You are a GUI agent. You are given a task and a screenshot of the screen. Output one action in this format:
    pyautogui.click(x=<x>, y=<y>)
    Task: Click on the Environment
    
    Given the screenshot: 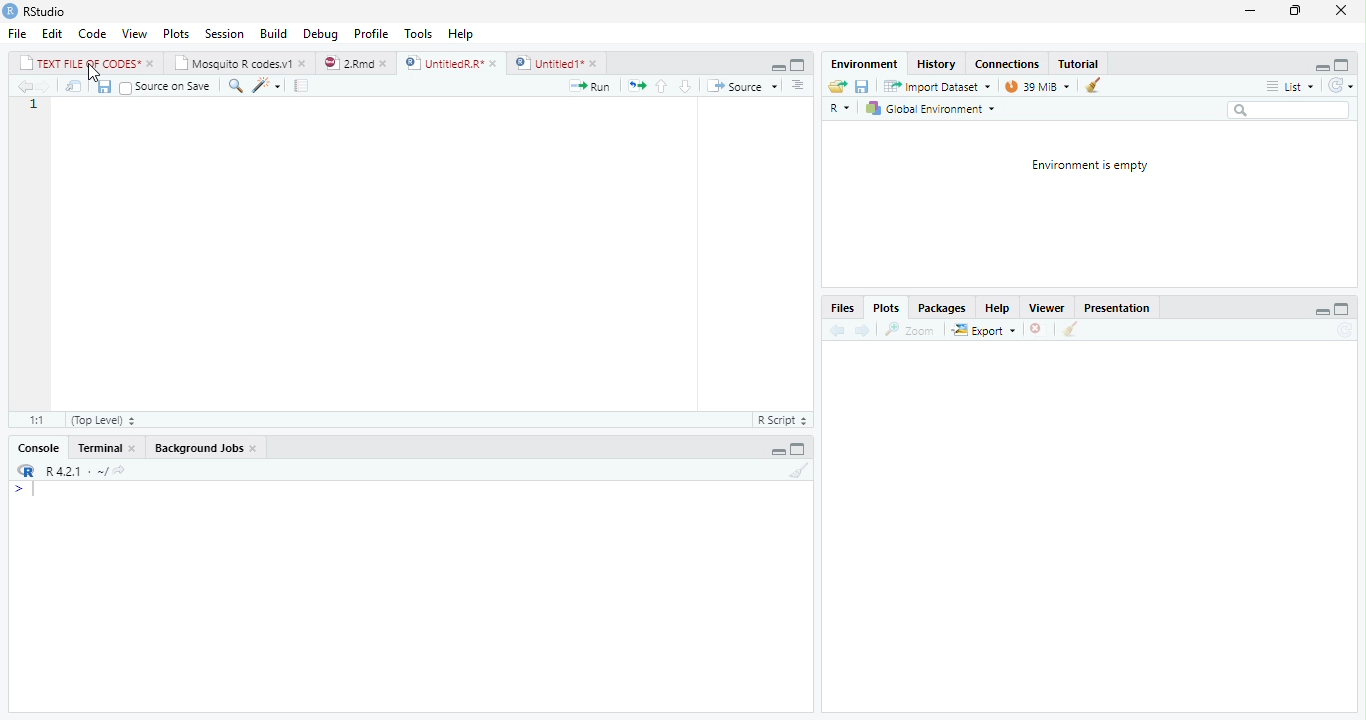 What is the action you would take?
    pyautogui.click(x=859, y=63)
    